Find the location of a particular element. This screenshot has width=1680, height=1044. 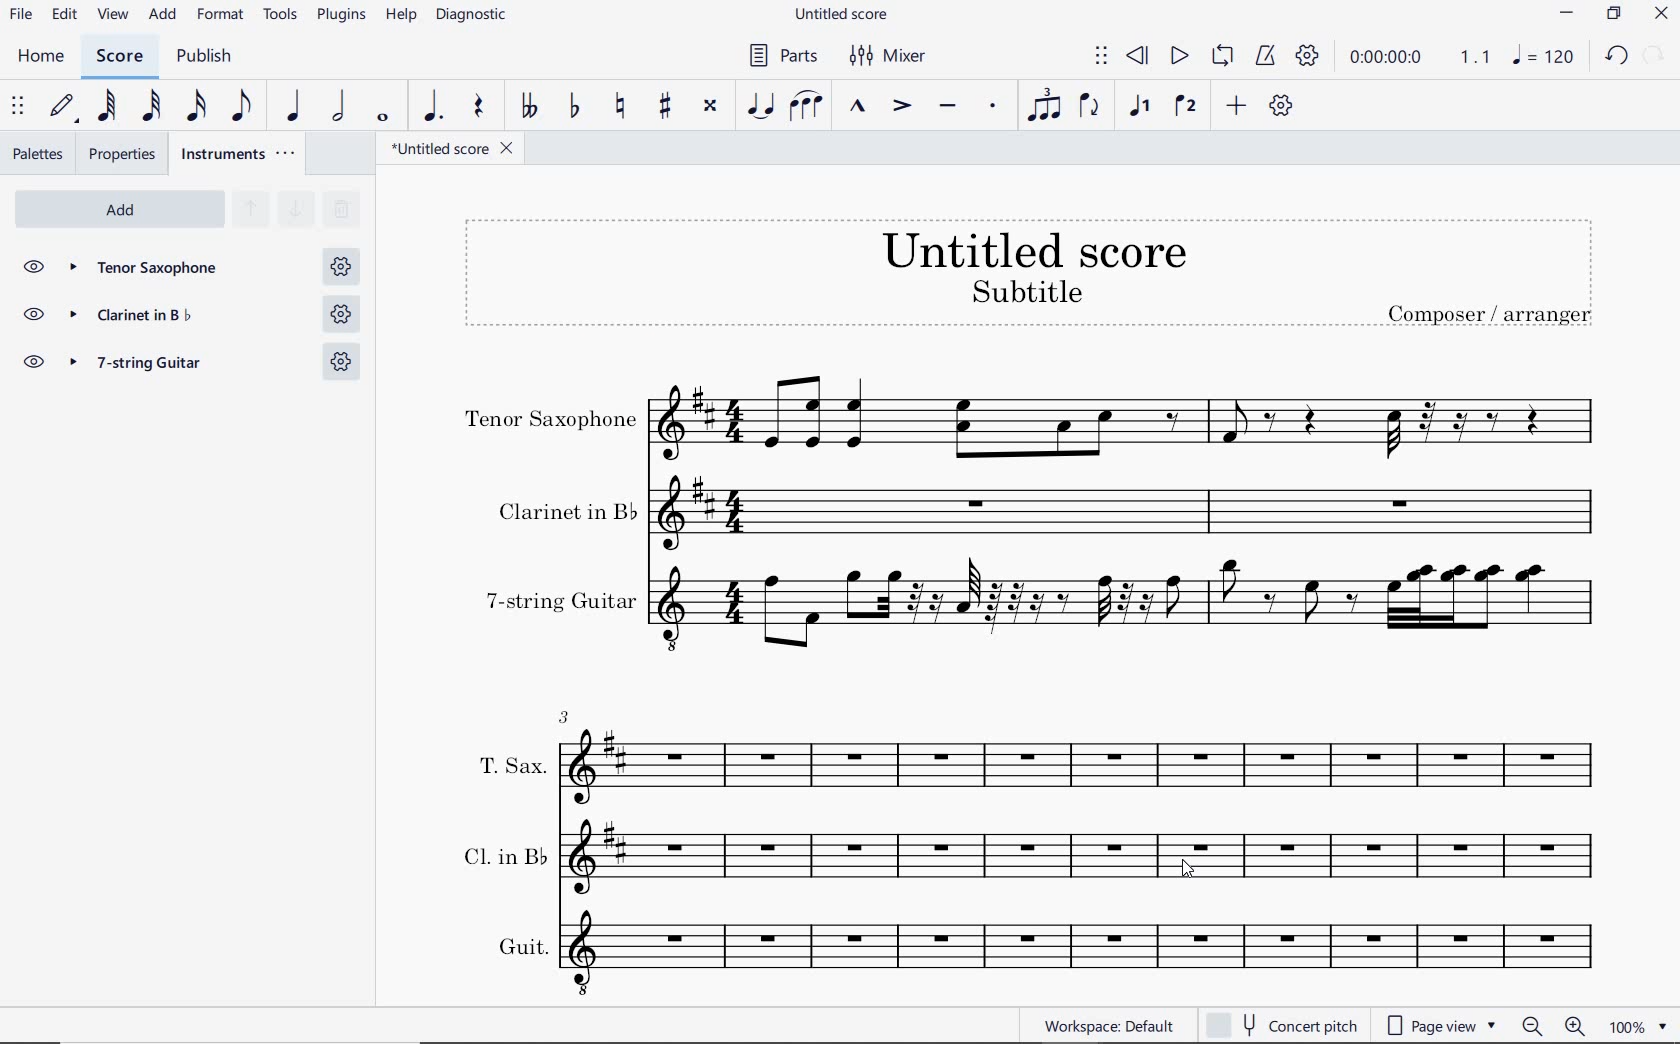

settings is located at coordinates (342, 265).